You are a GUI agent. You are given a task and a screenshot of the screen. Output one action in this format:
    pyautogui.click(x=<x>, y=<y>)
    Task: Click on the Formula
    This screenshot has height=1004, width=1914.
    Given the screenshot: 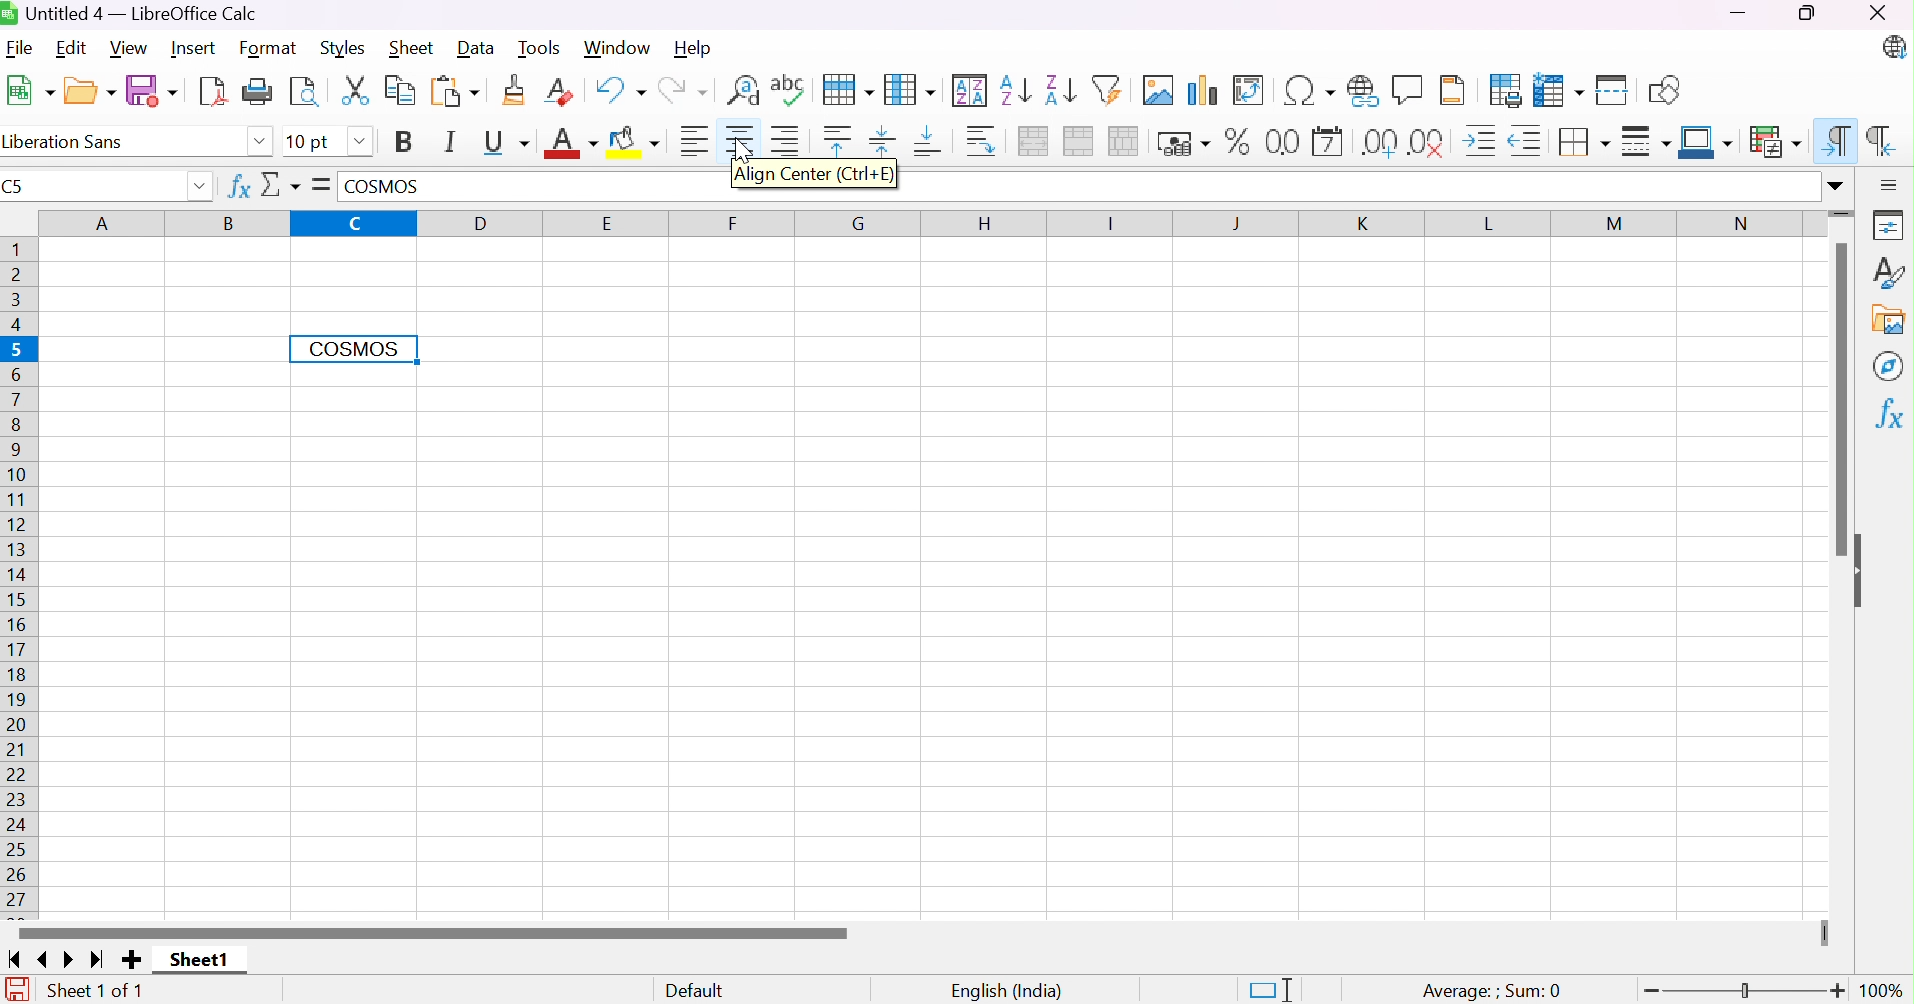 What is the action you would take?
    pyautogui.click(x=322, y=186)
    